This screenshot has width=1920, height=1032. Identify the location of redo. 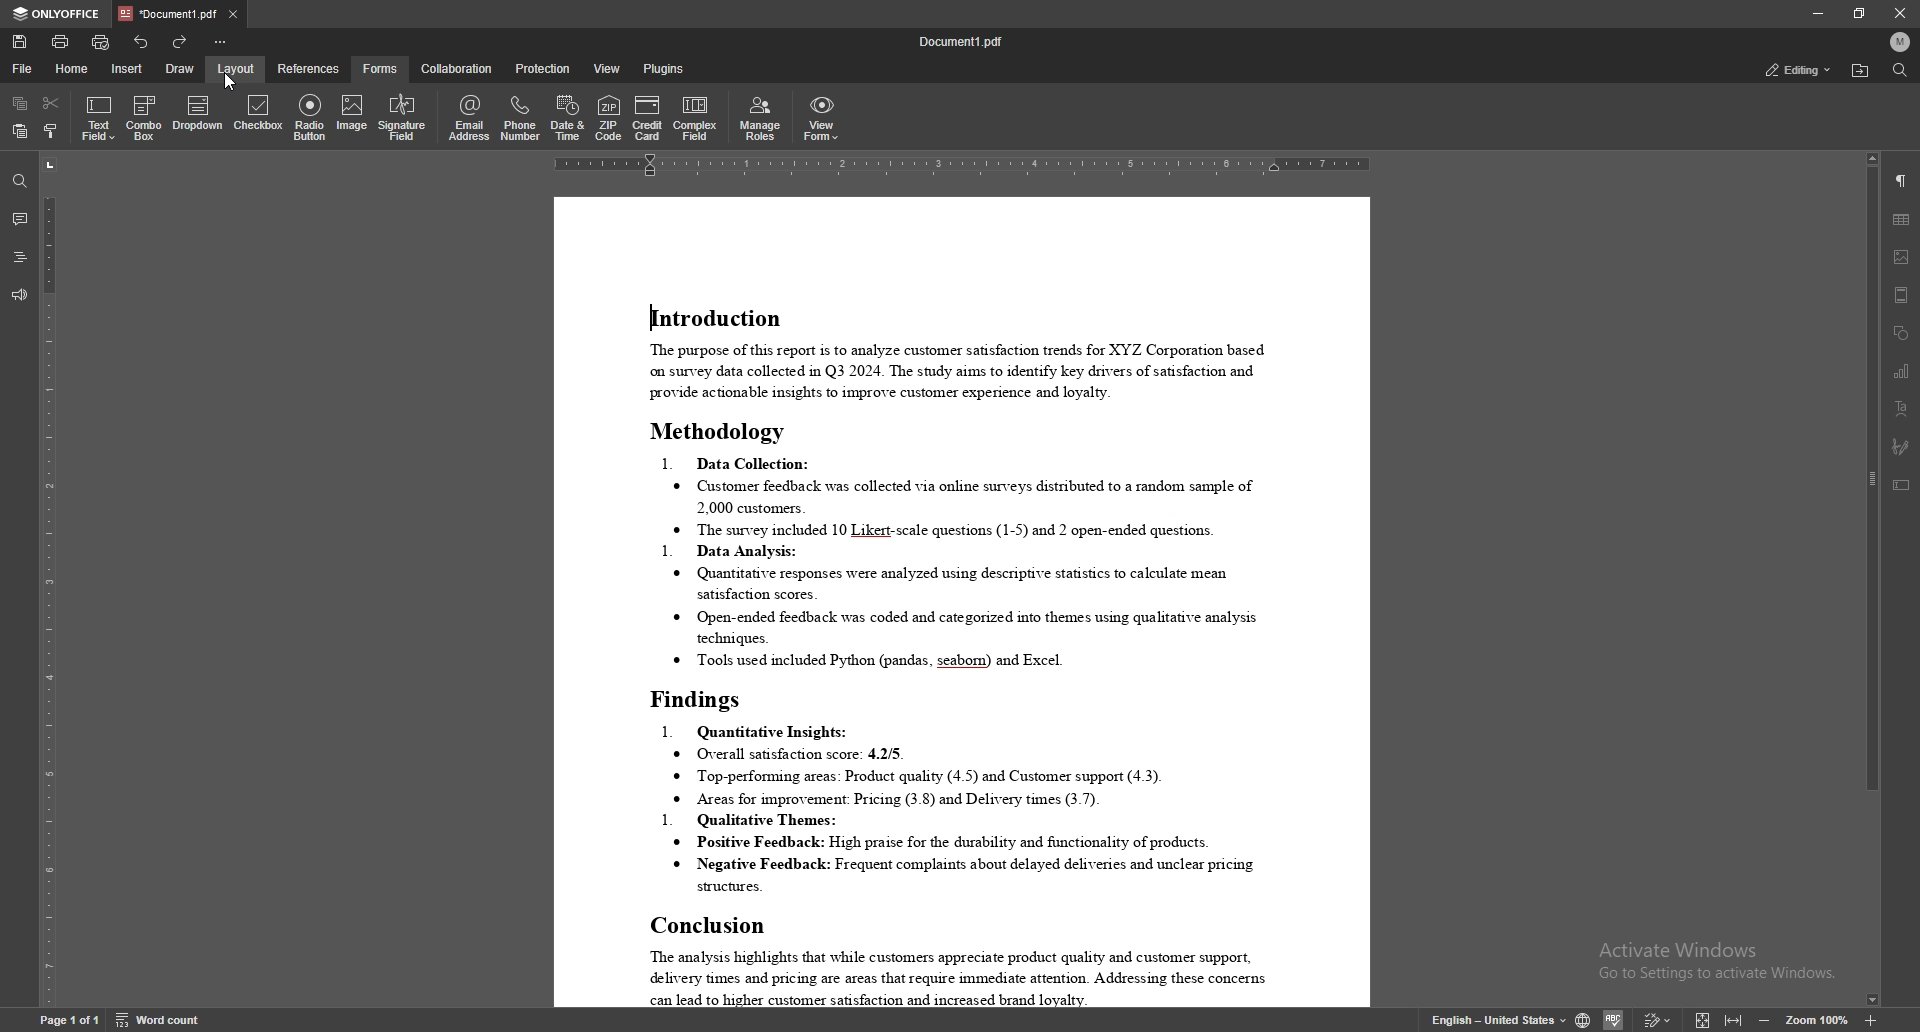
(181, 41).